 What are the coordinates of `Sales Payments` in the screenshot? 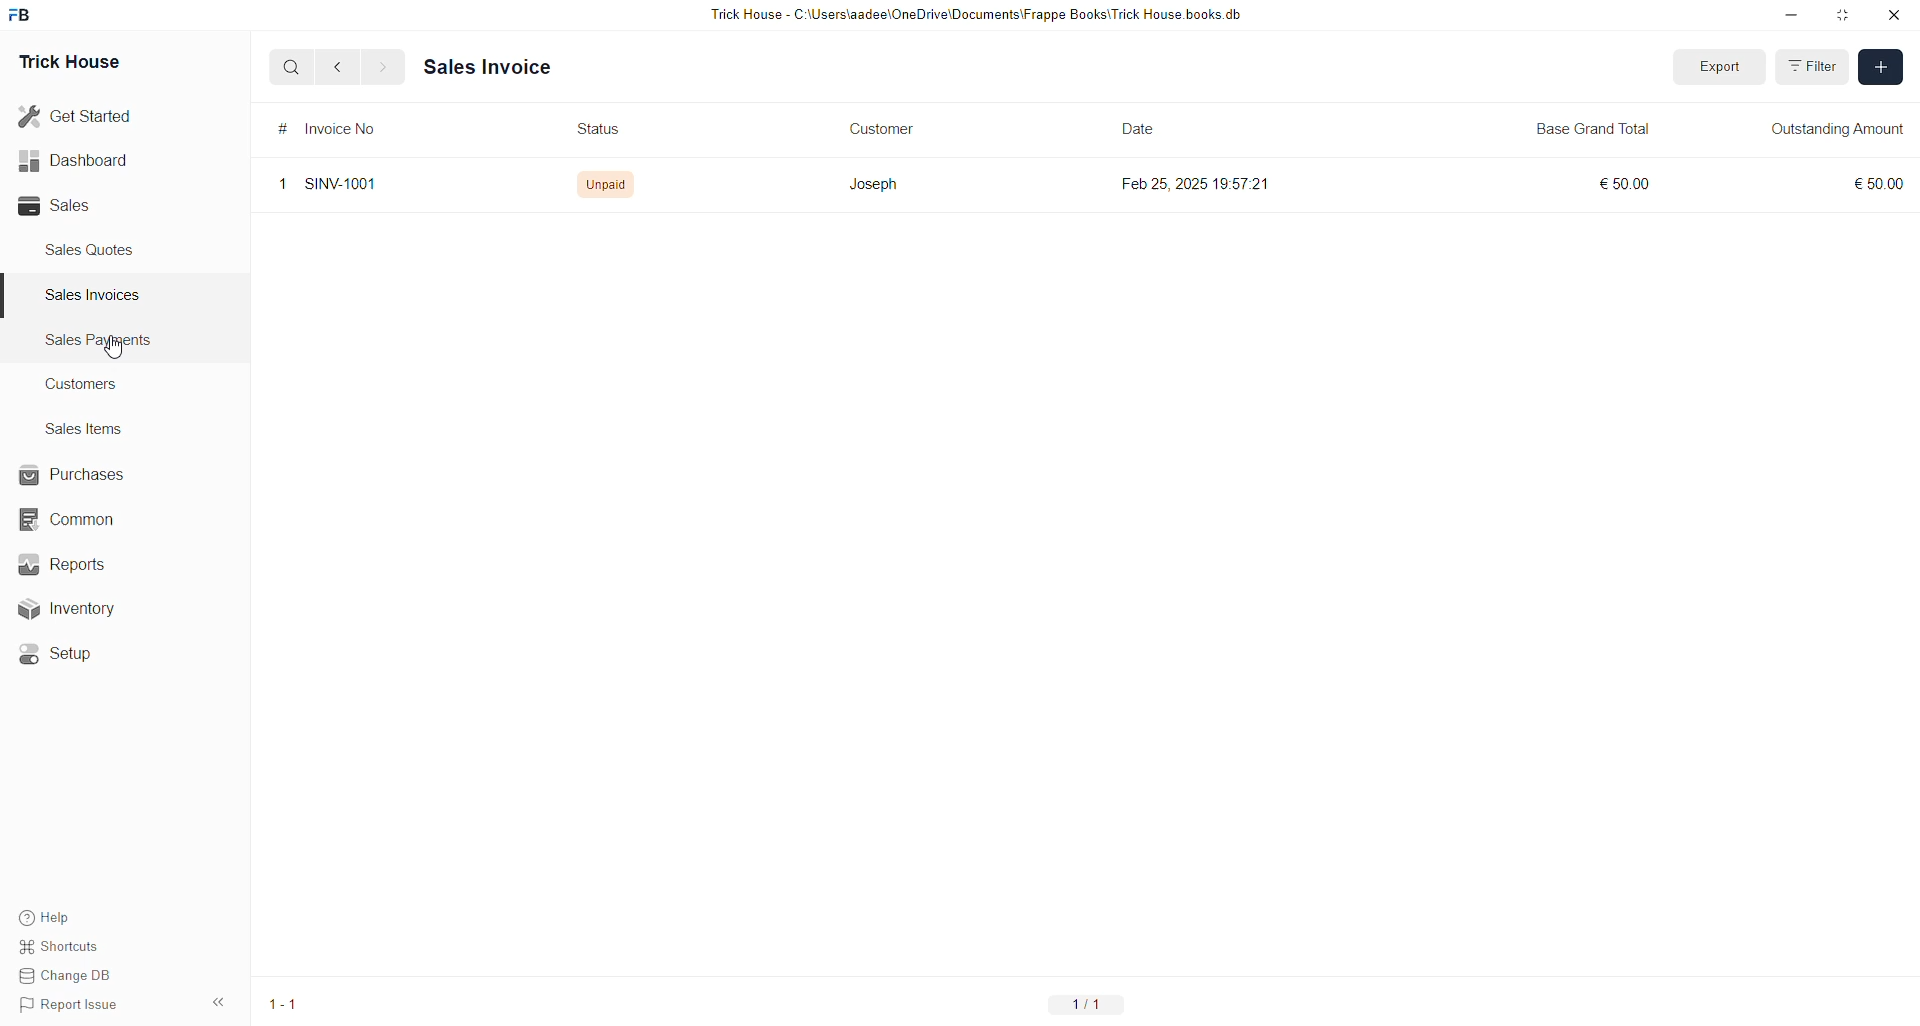 It's located at (101, 340).